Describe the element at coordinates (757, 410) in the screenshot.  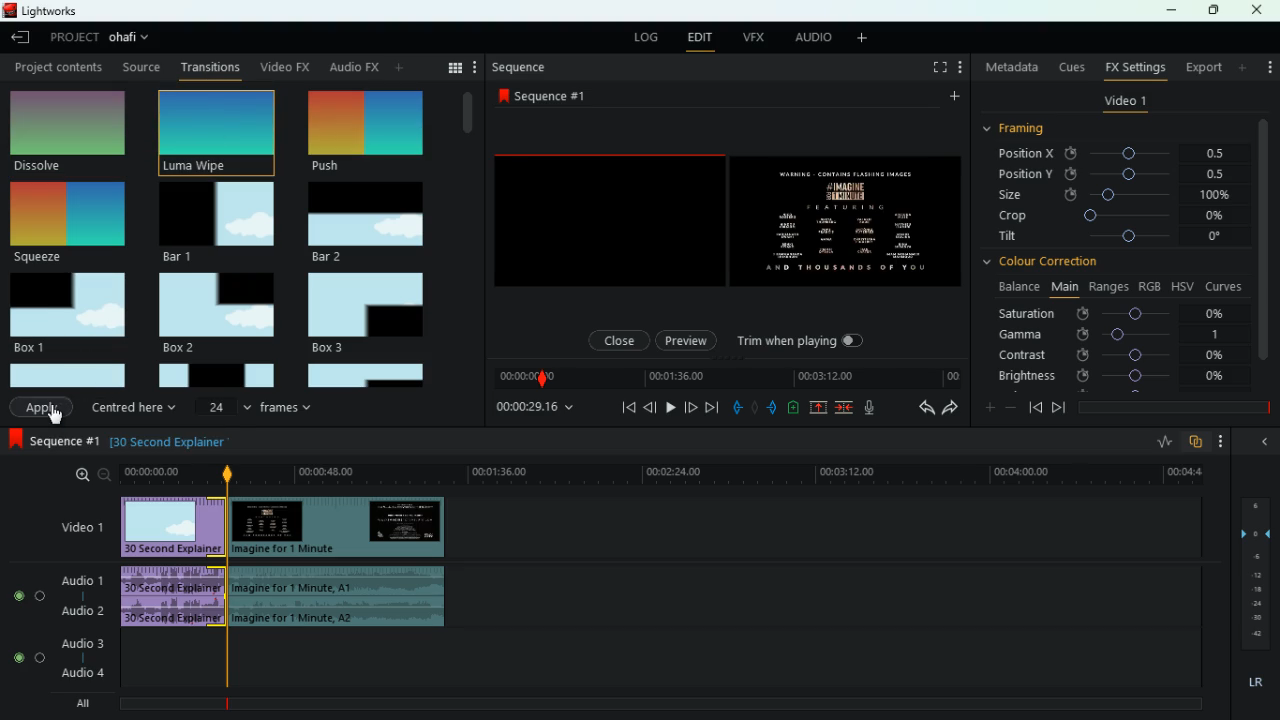
I see `hold` at that location.